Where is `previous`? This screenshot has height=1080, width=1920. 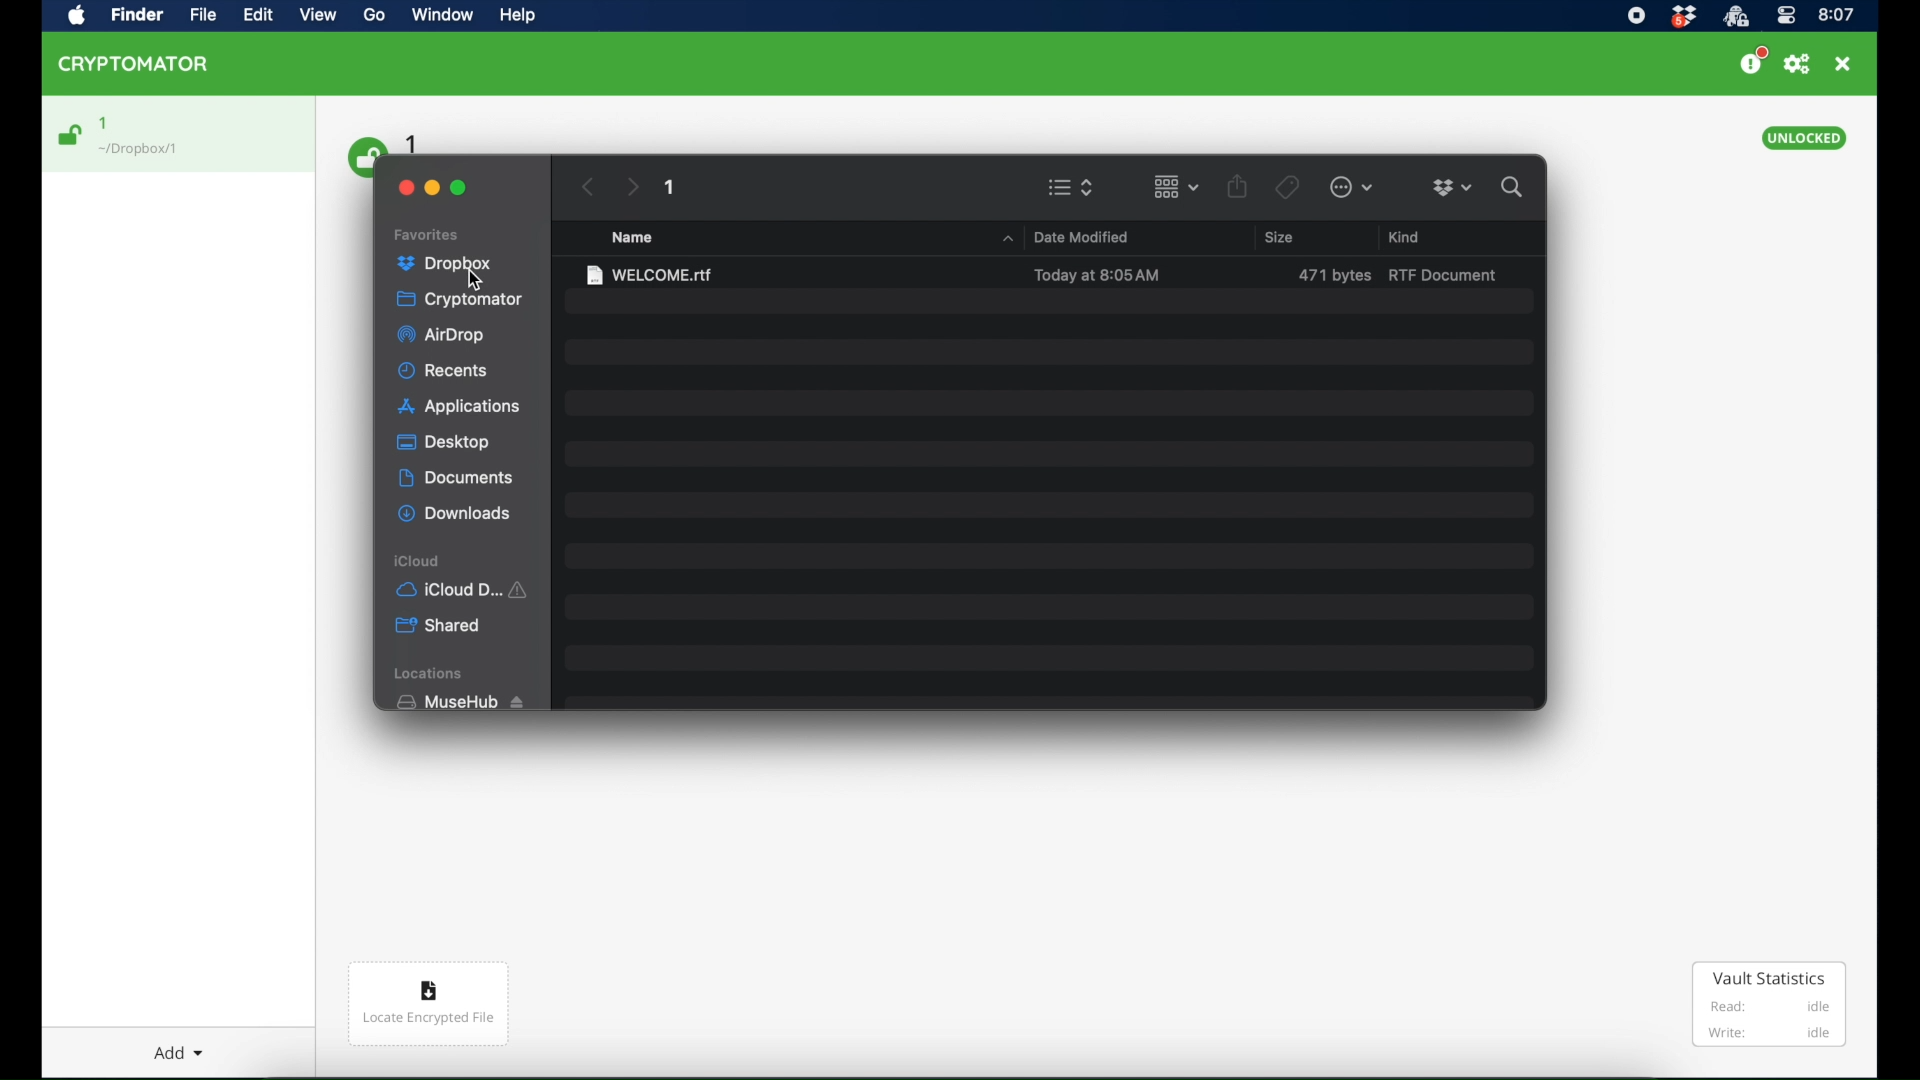
previous is located at coordinates (588, 186).